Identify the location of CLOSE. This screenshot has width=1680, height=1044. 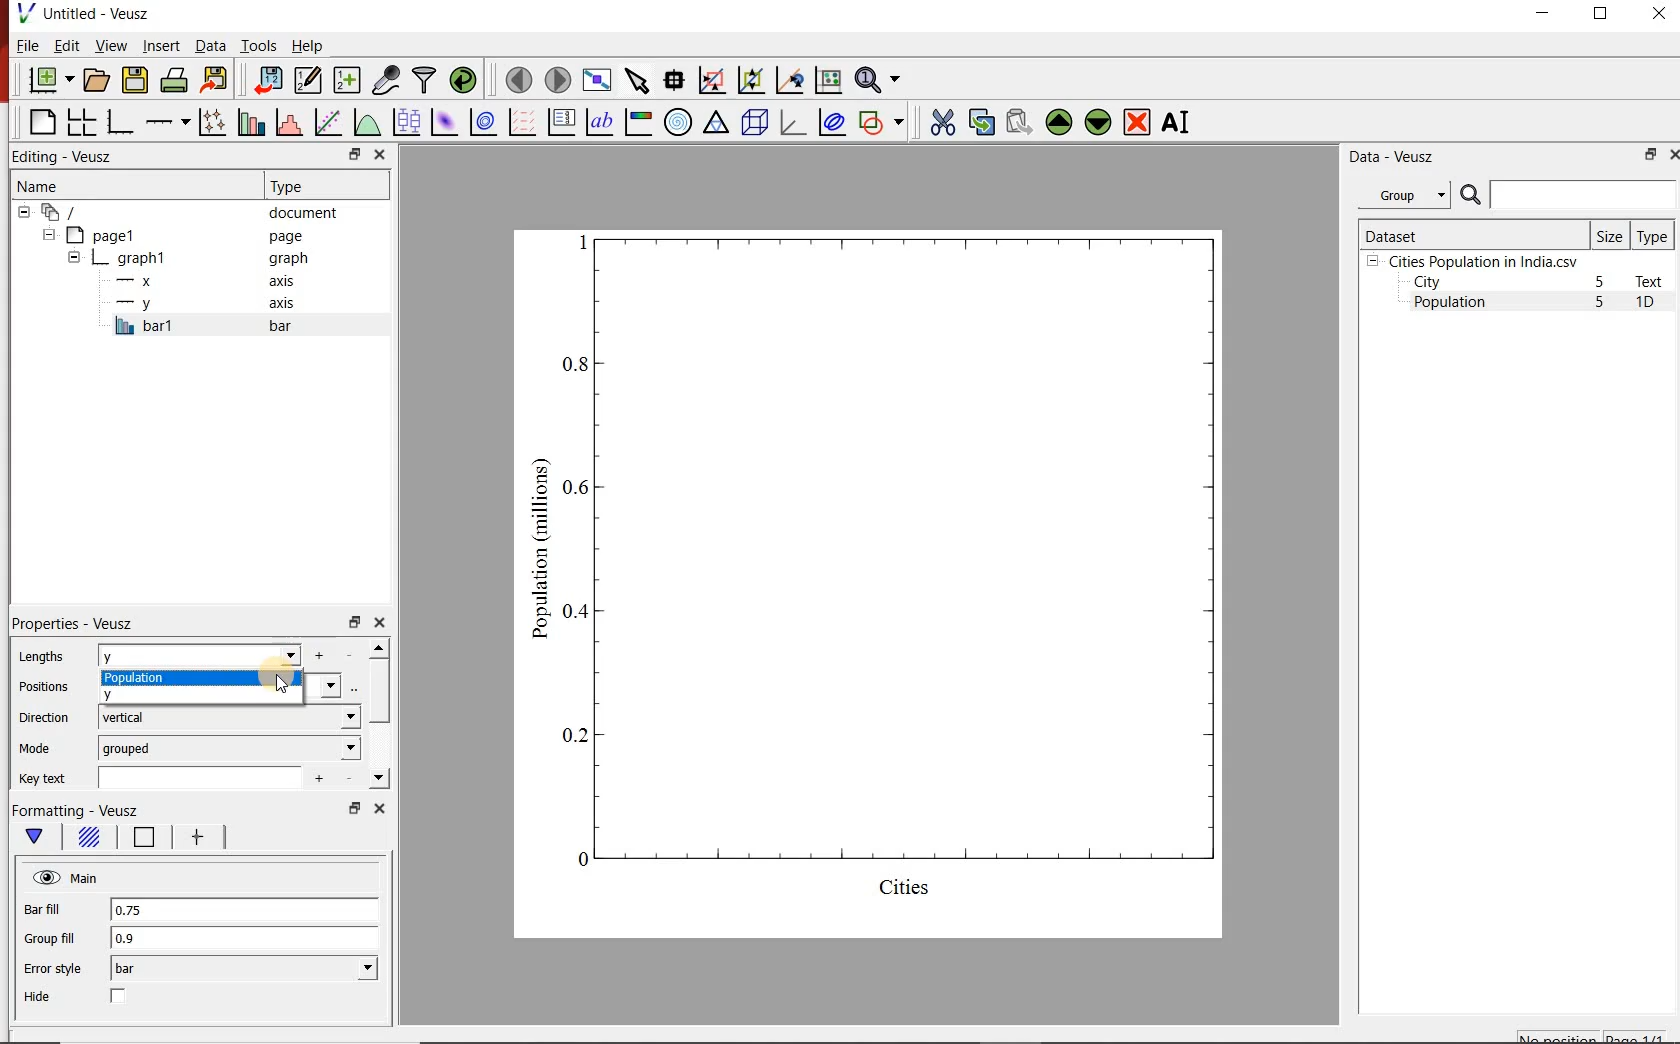
(1657, 16).